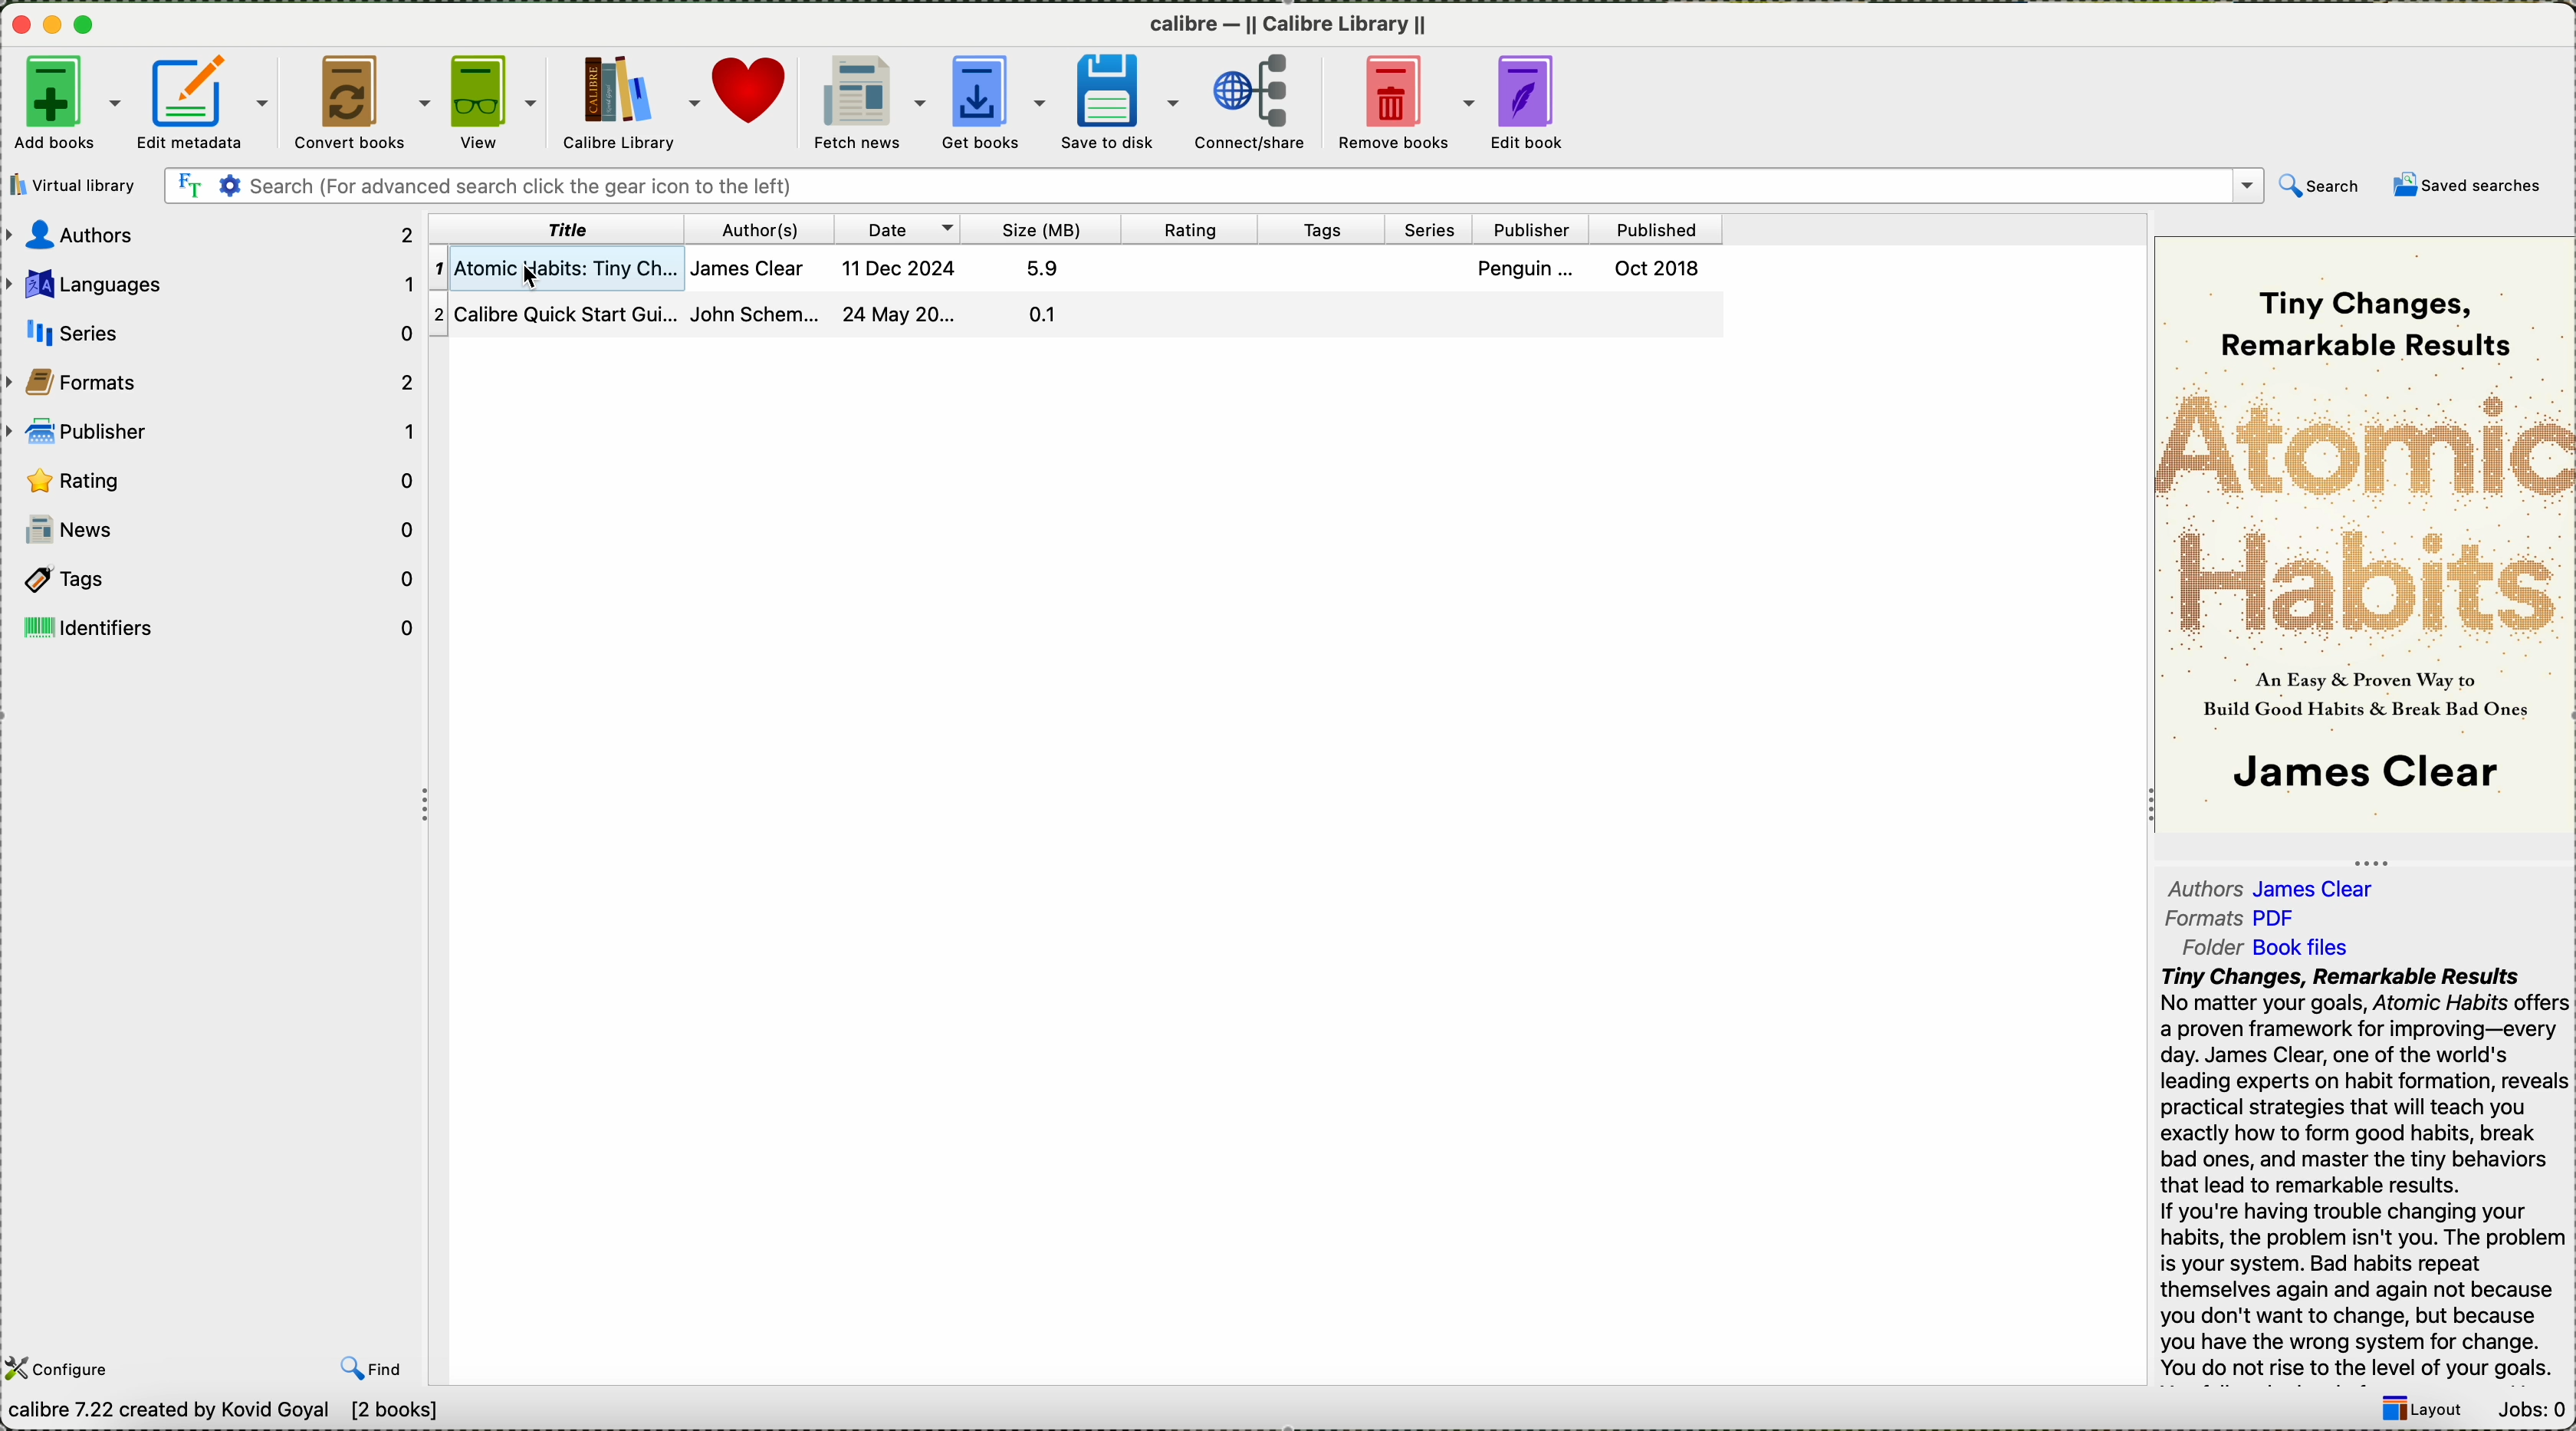 The width and height of the screenshot is (2576, 1431). I want to click on identifiers, so click(219, 629).